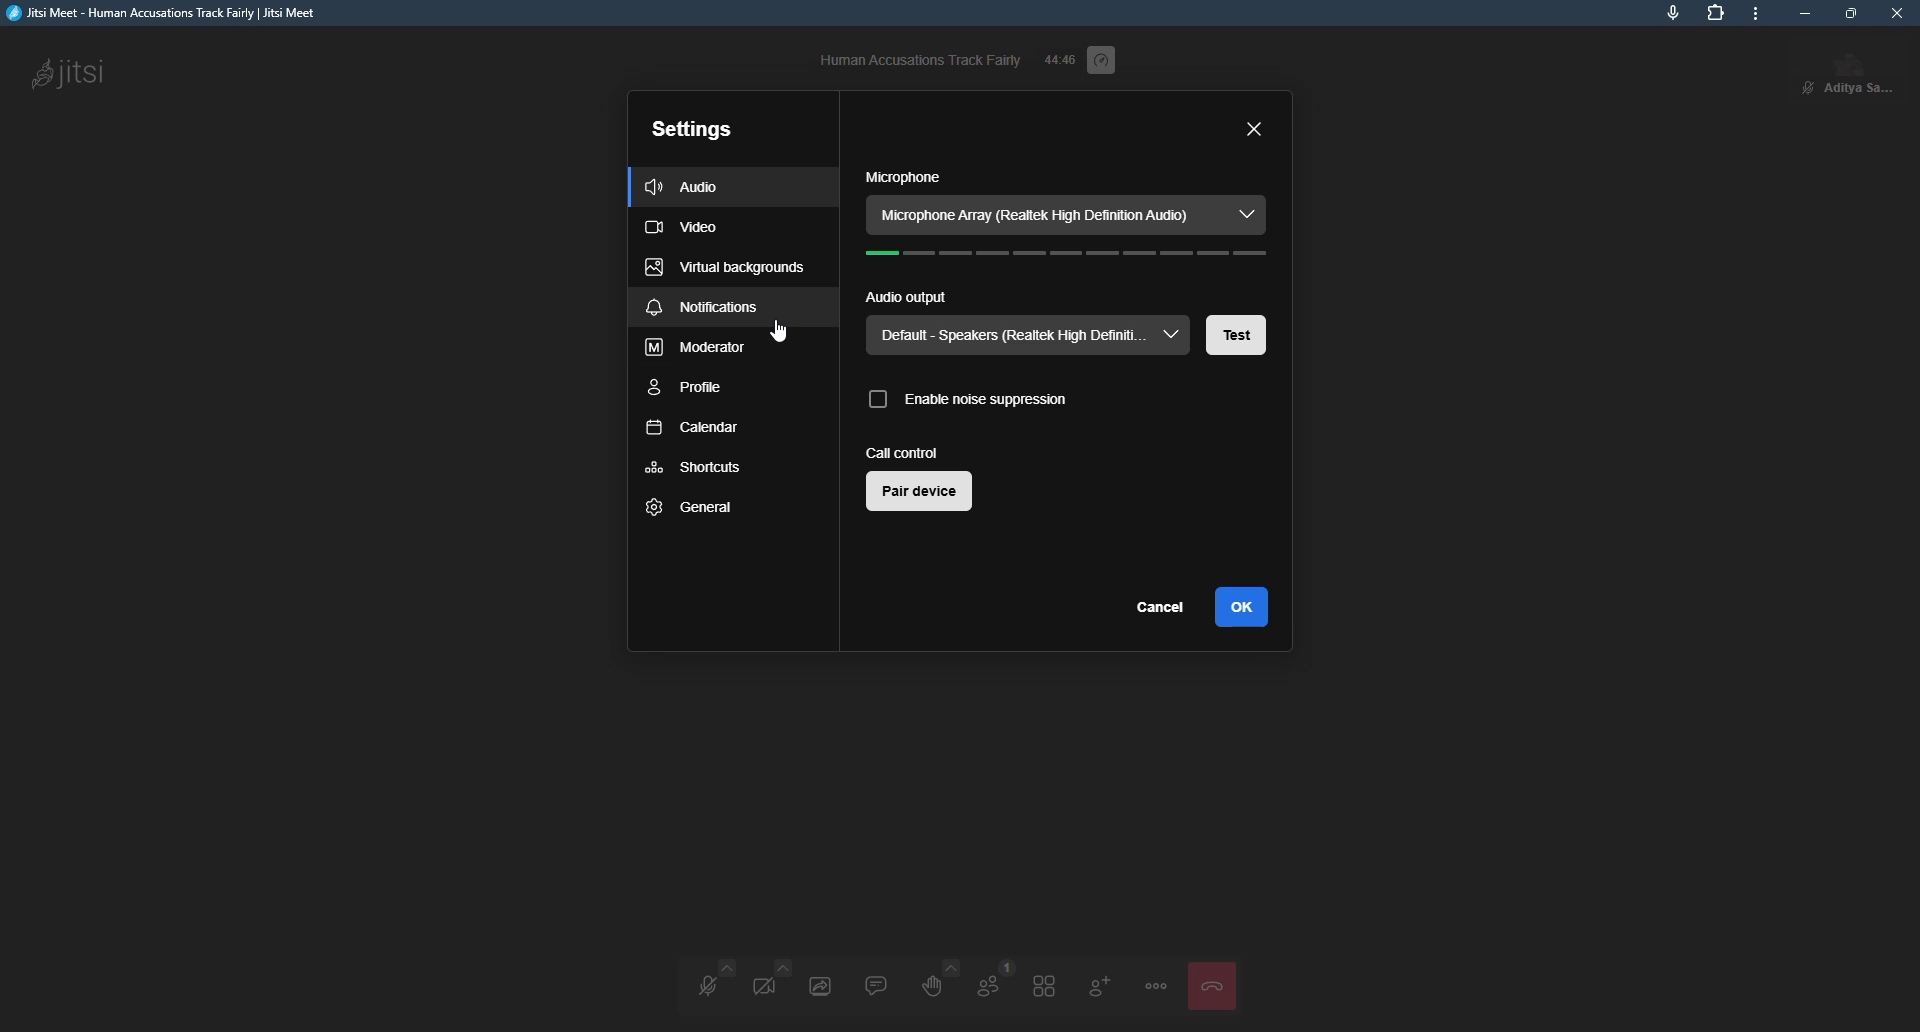  Describe the element at coordinates (1672, 10) in the screenshot. I see `mic` at that location.